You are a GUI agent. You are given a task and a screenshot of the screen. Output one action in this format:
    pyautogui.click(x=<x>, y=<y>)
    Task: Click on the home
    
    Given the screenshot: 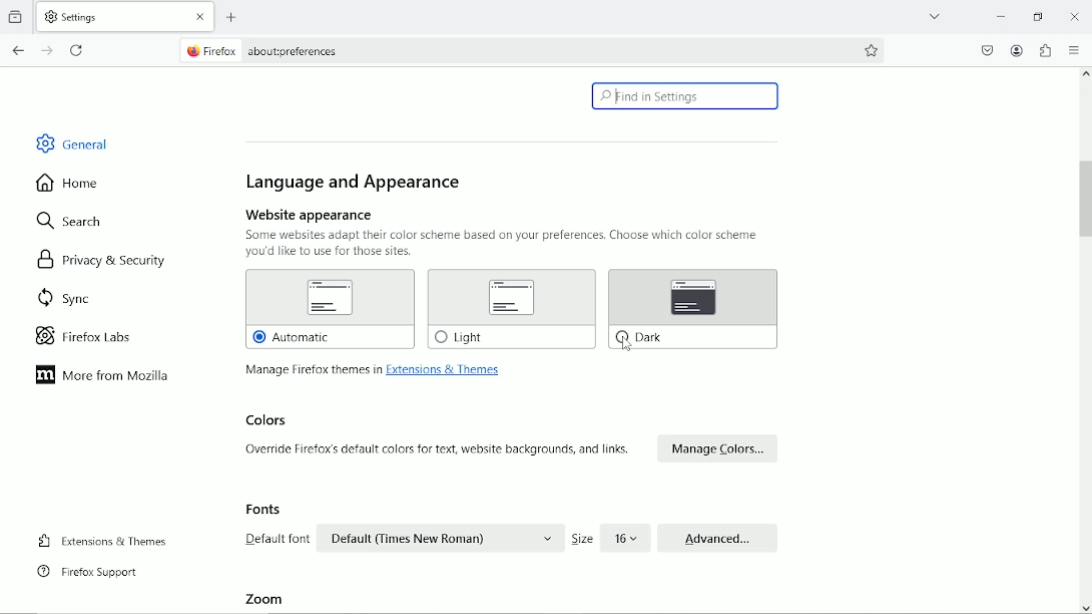 What is the action you would take?
    pyautogui.click(x=66, y=183)
    